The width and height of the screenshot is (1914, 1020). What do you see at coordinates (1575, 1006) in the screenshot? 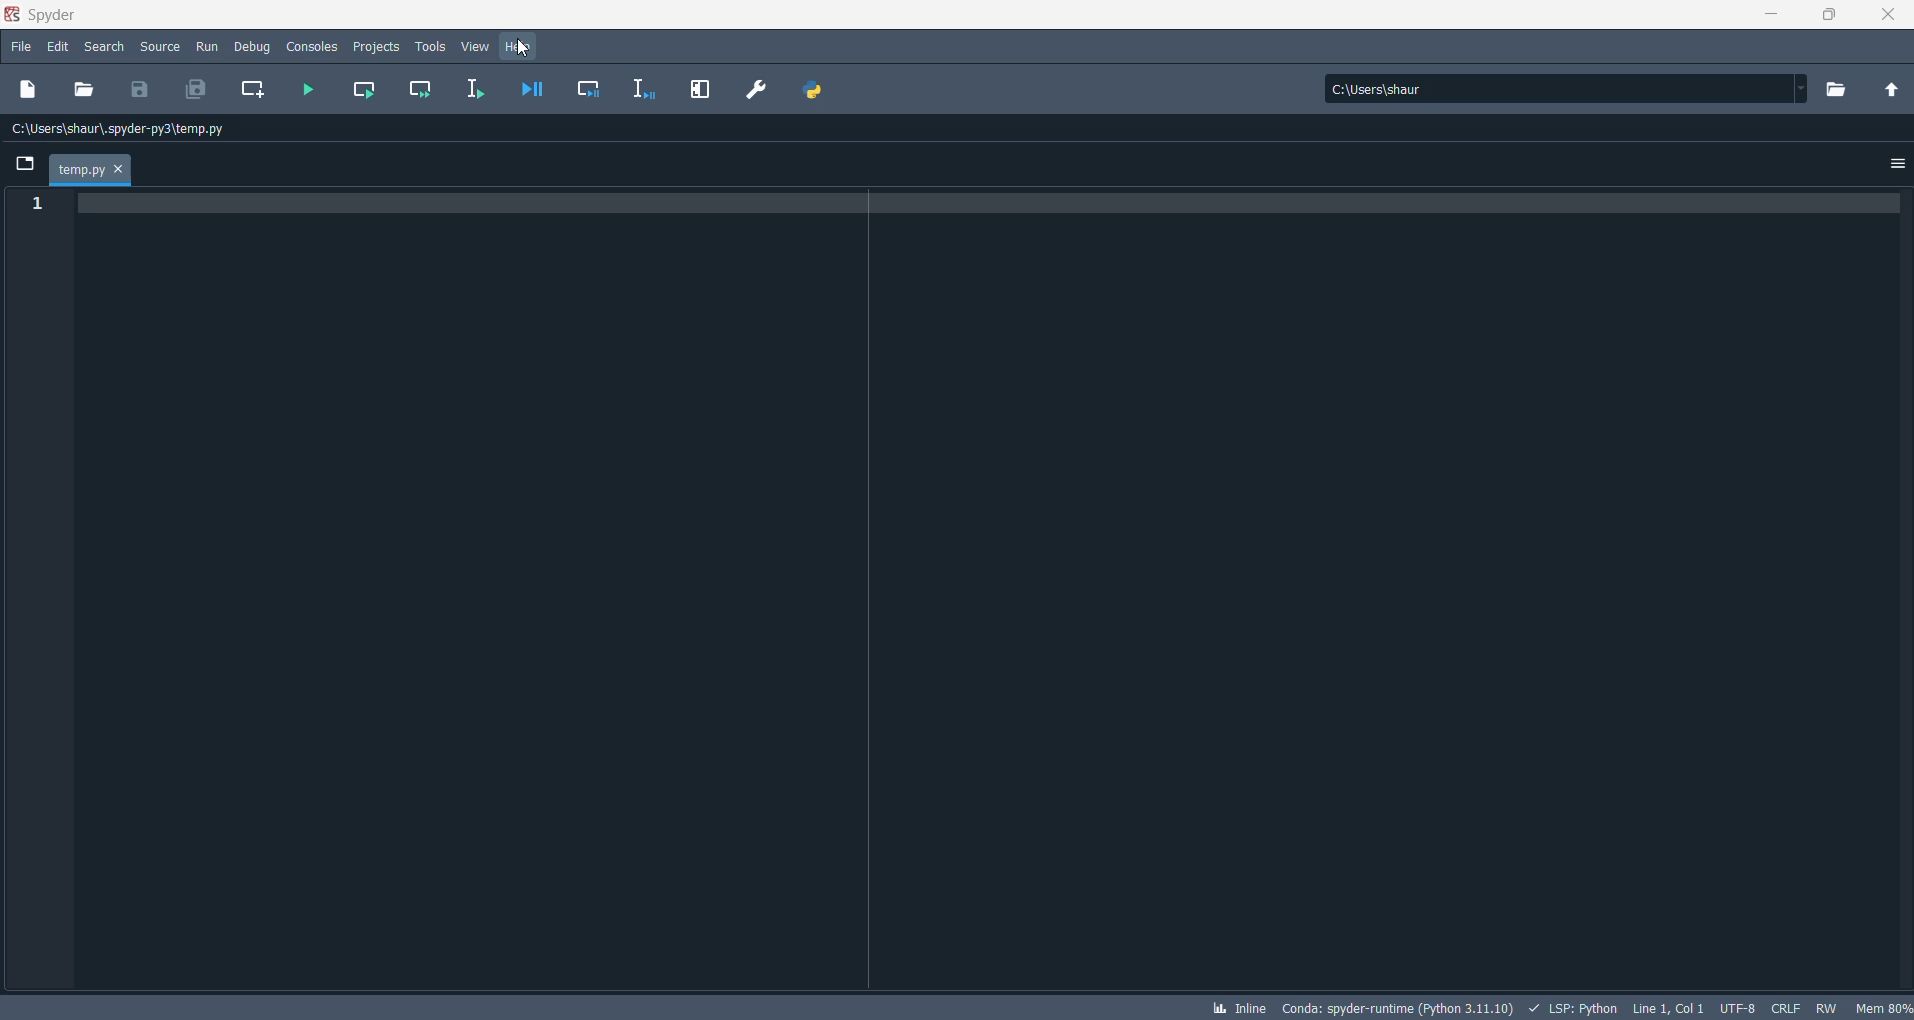
I see `SCRIPT` at bounding box center [1575, 1006].